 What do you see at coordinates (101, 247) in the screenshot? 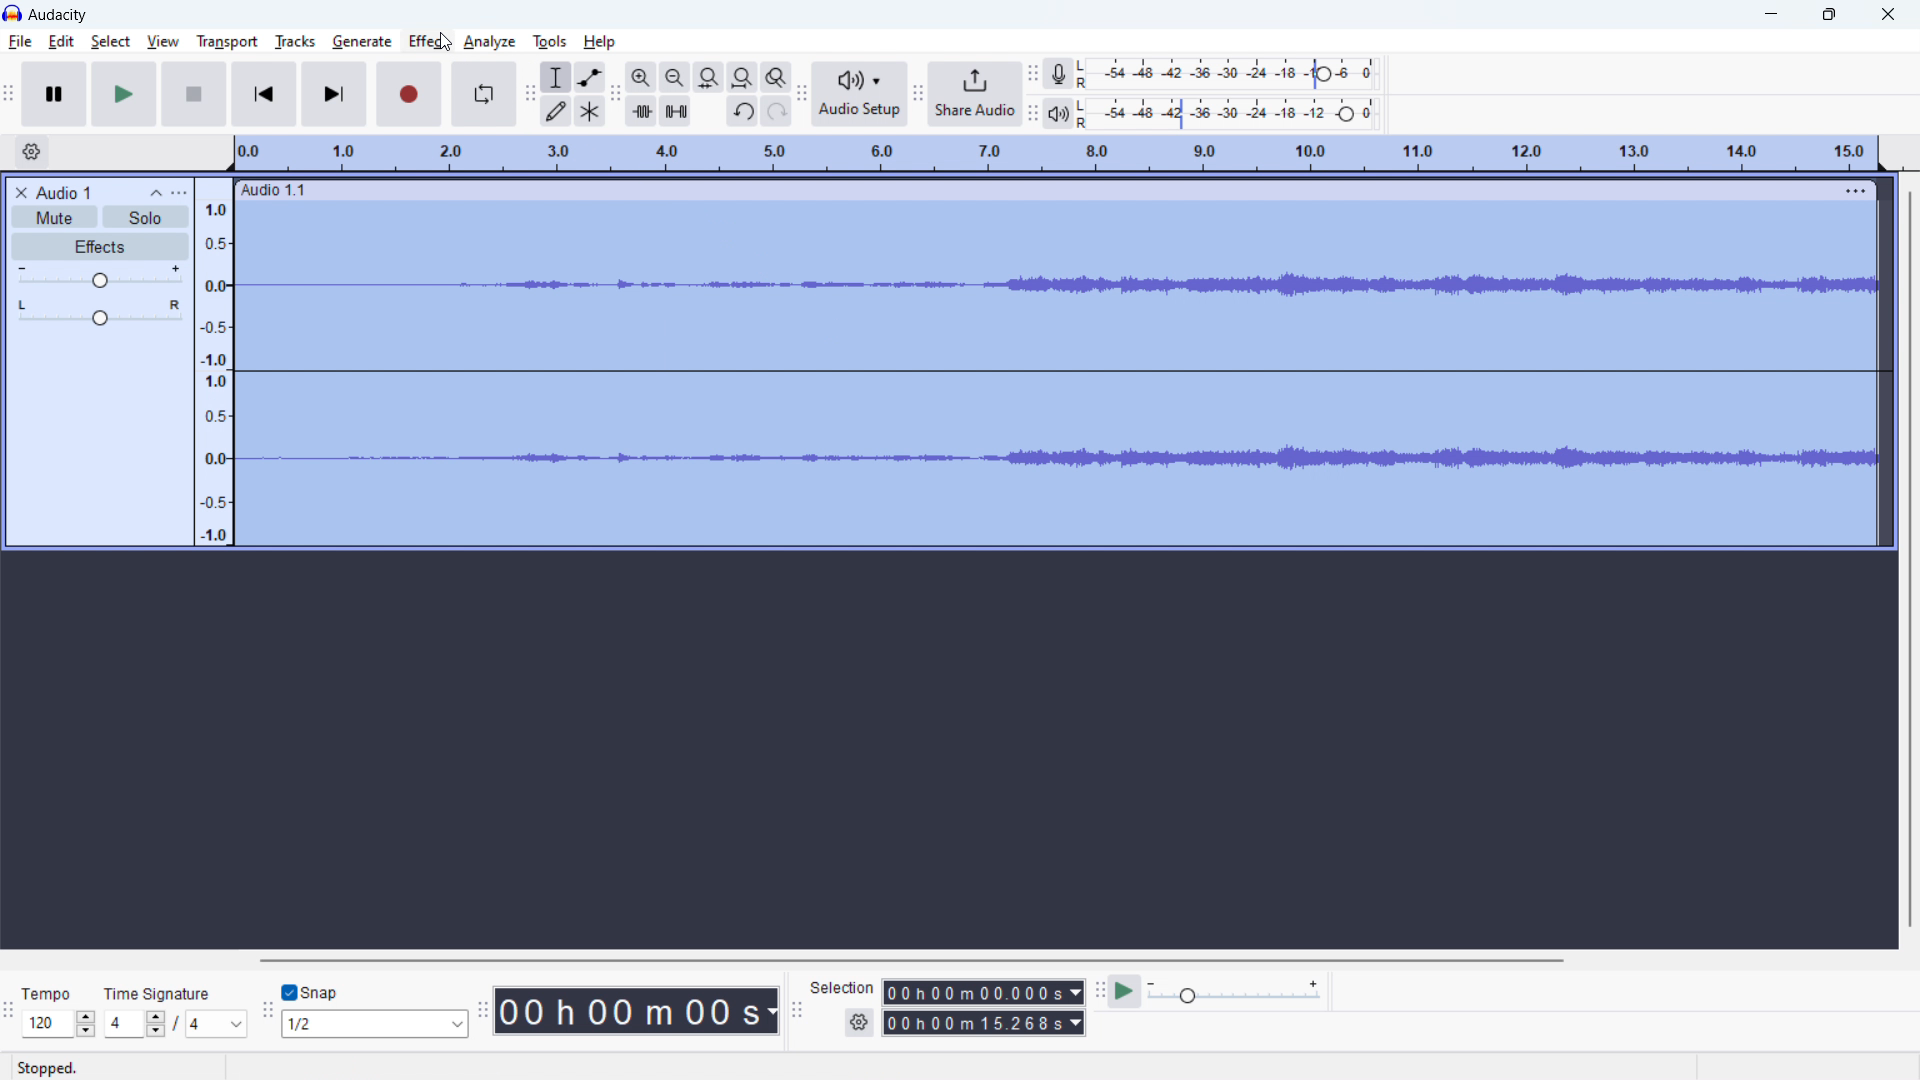
I see `effects` at bounding box center [101, 247].